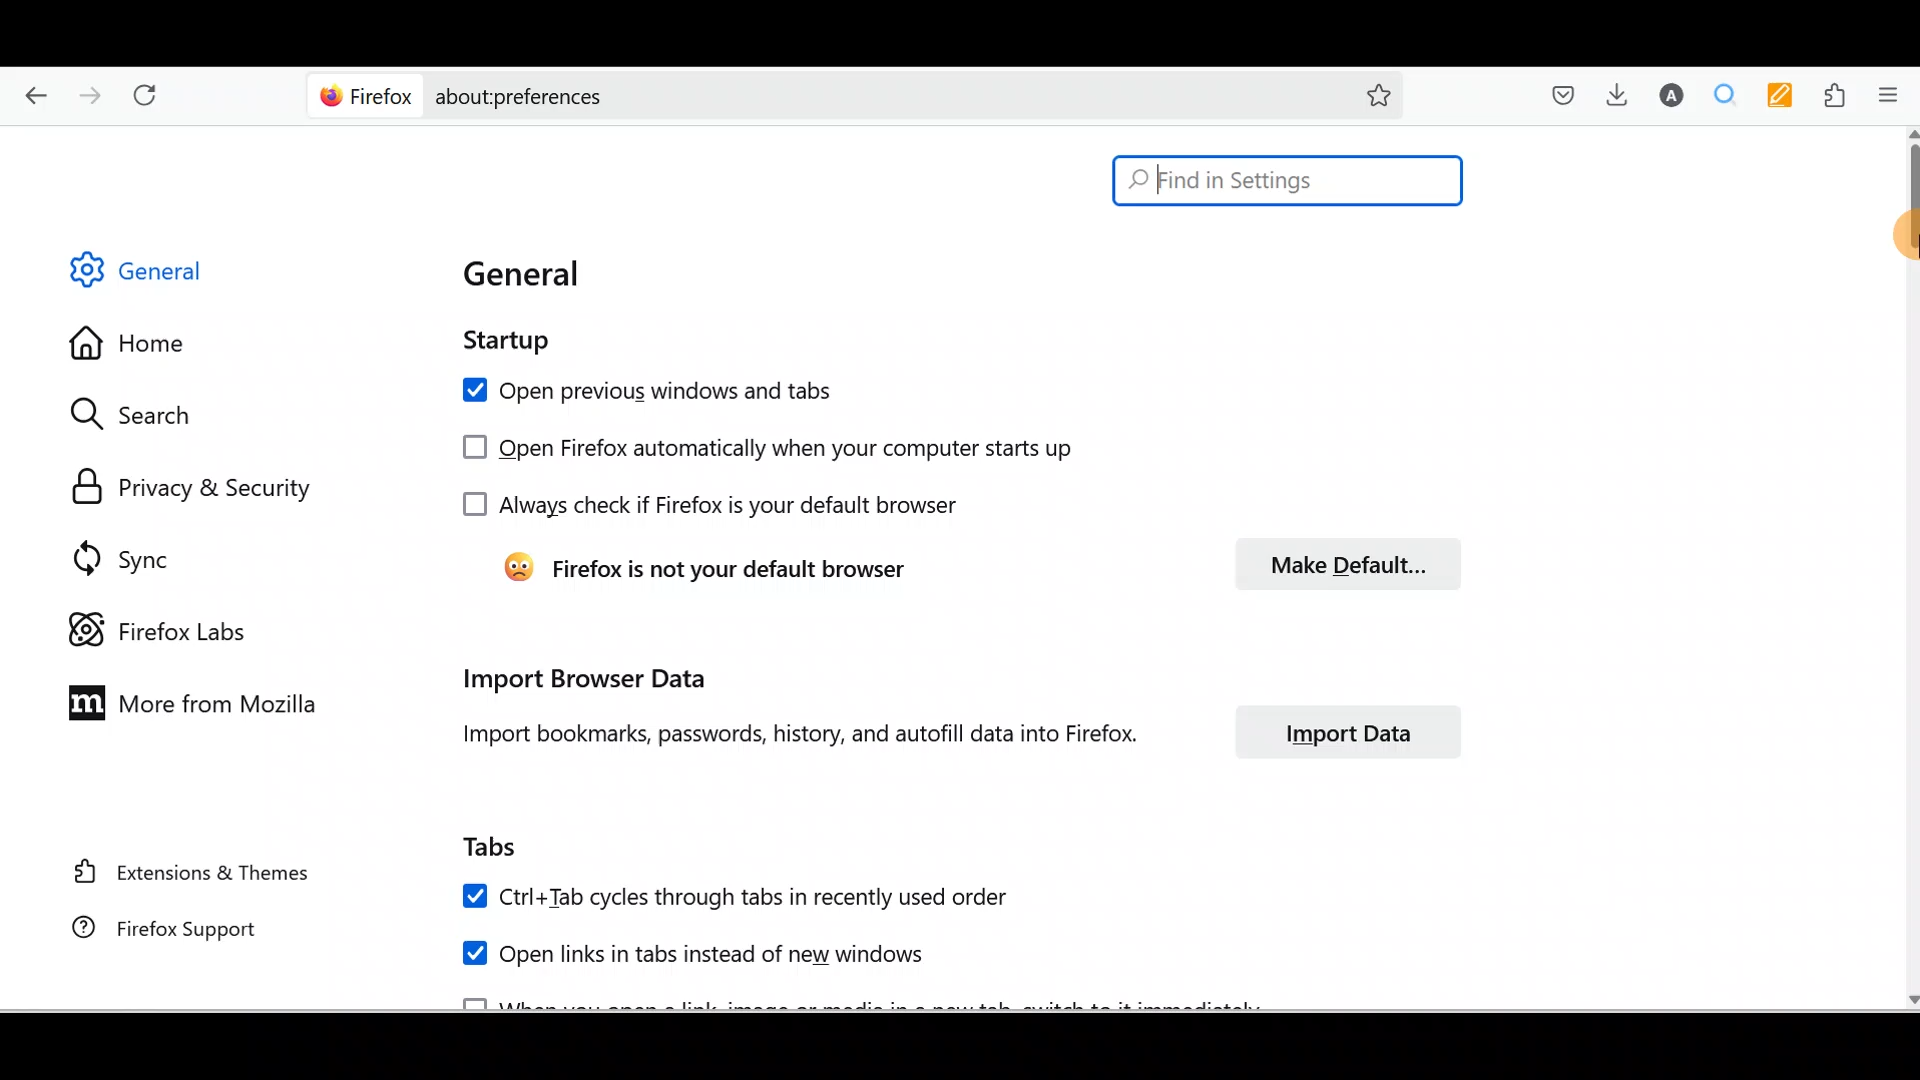 Image resolution: width=1920 pixels, height=1080 pixels. I want to click on Mouse down - scroll bar, so click(1908, 209).